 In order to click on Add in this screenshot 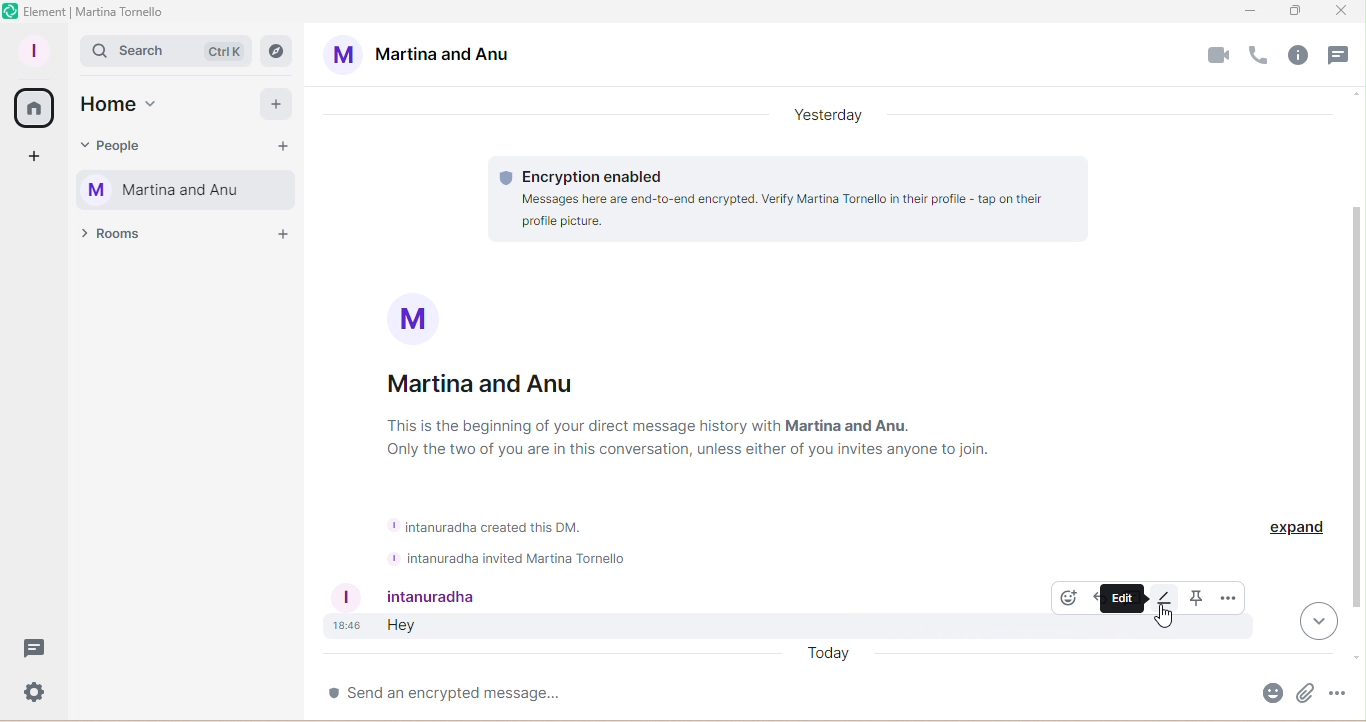, I will do `click(276, 104)`.